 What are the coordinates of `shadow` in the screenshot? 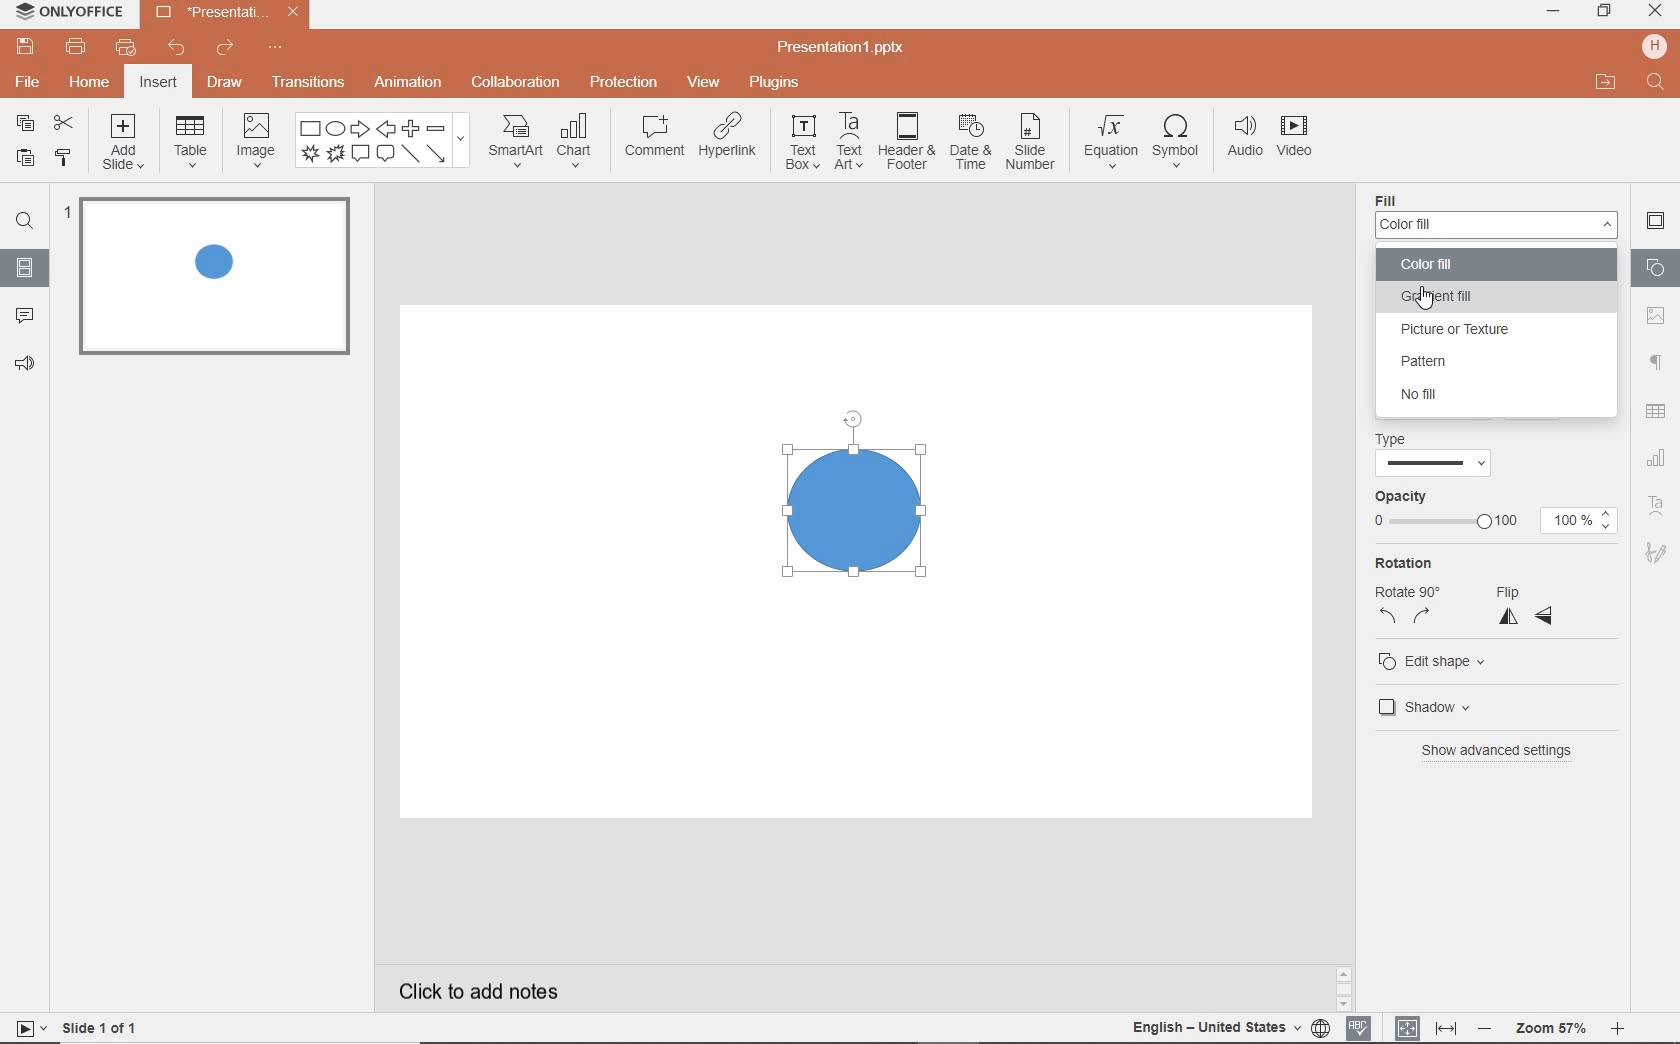 It's located at (1428, 705).